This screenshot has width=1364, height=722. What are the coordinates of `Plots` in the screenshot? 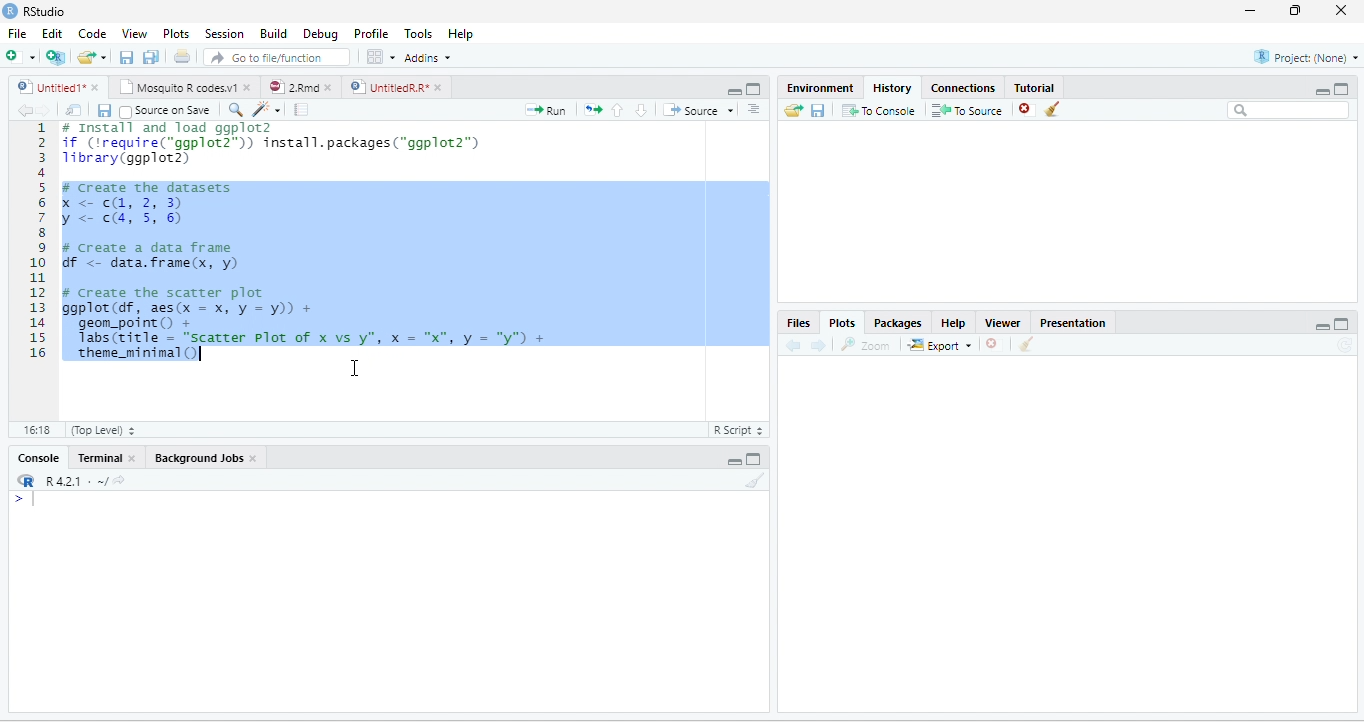 It's located at (842, 321).